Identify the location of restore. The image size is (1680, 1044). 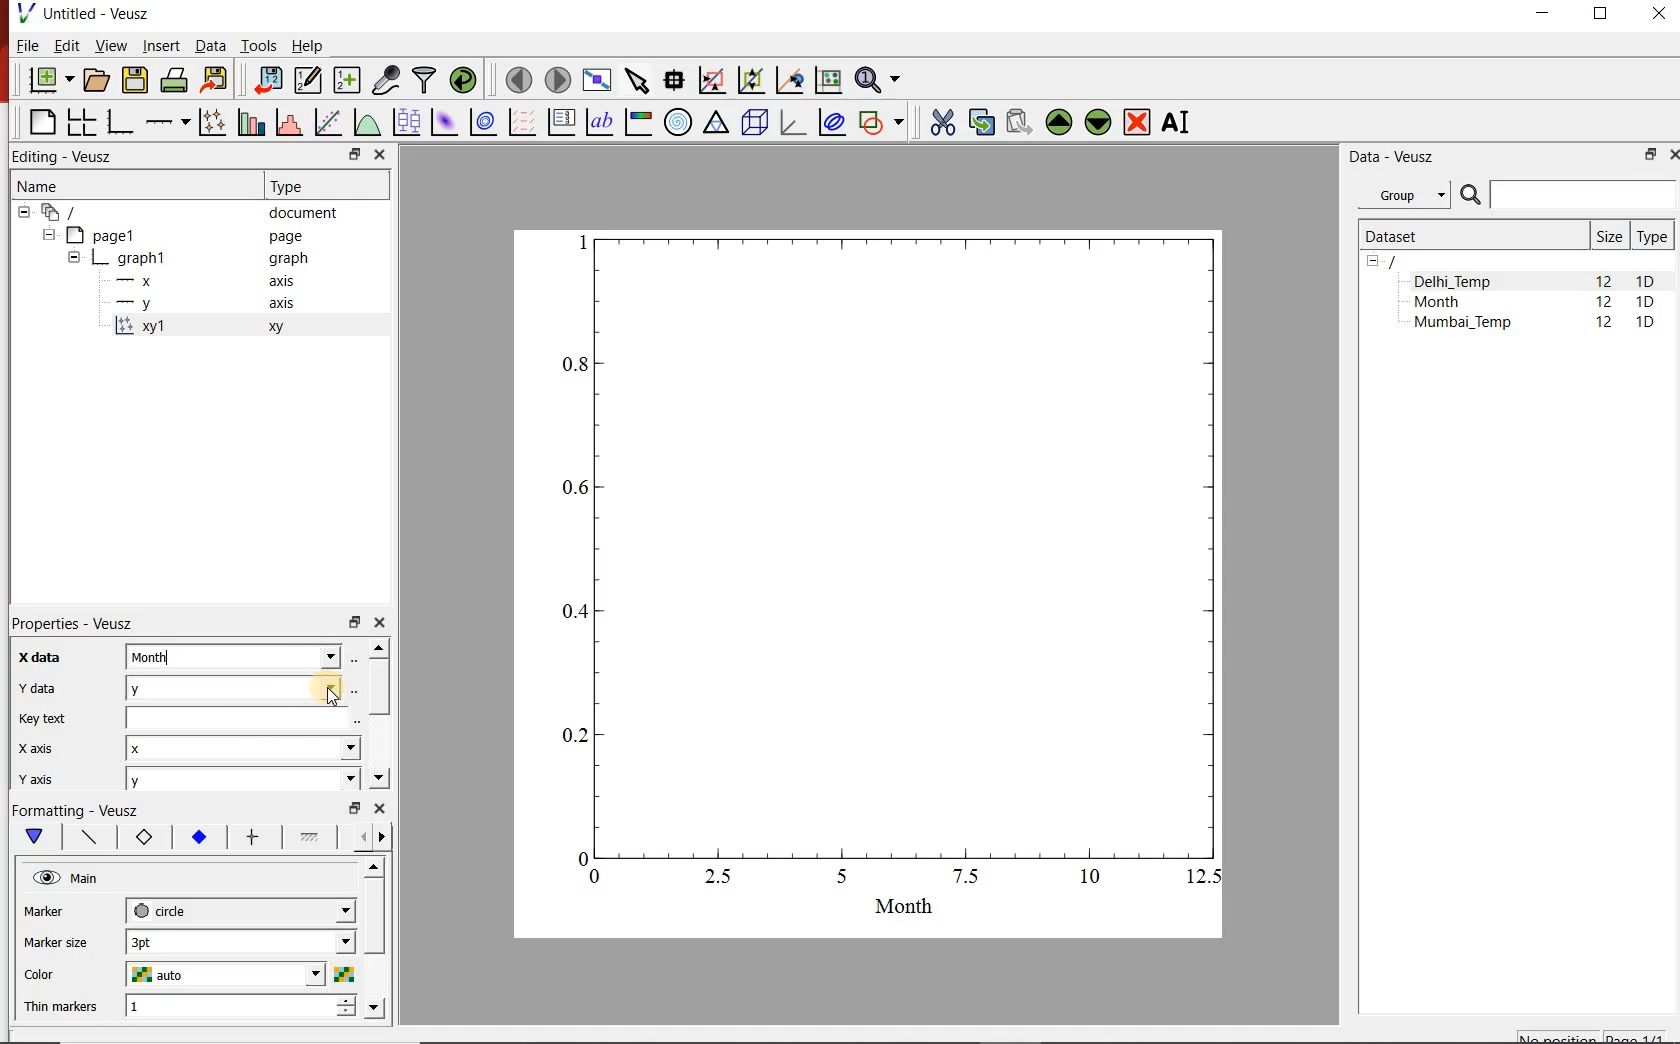
(353, 621).